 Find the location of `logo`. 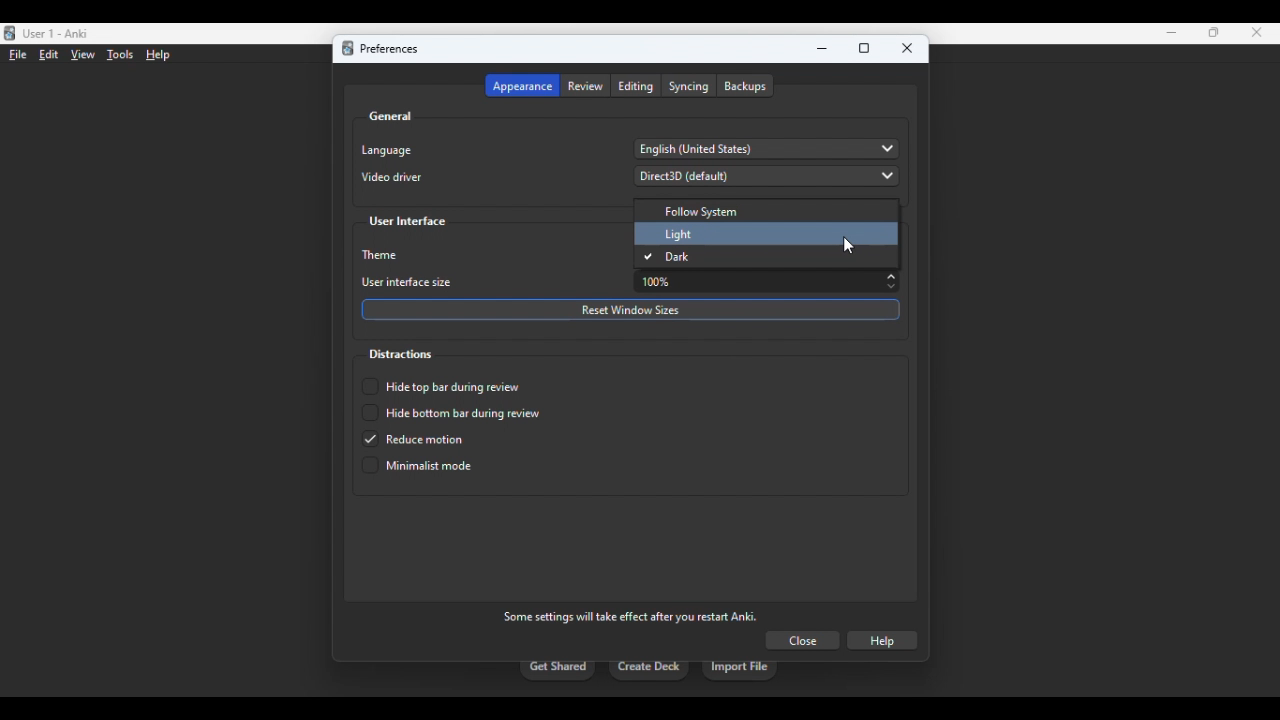

logo is located at coordinates (10, 33).